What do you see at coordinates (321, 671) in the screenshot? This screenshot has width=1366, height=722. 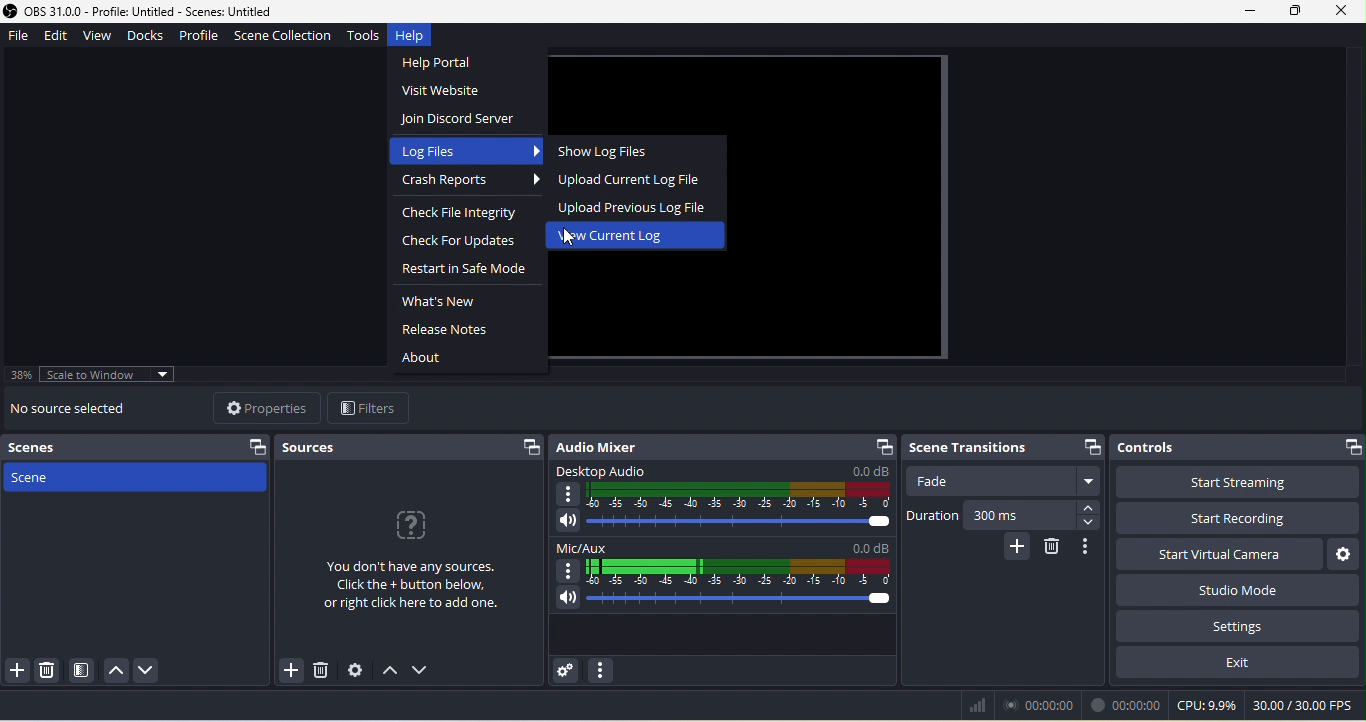 I see `remove selected source` at bounding box center [321, 671].